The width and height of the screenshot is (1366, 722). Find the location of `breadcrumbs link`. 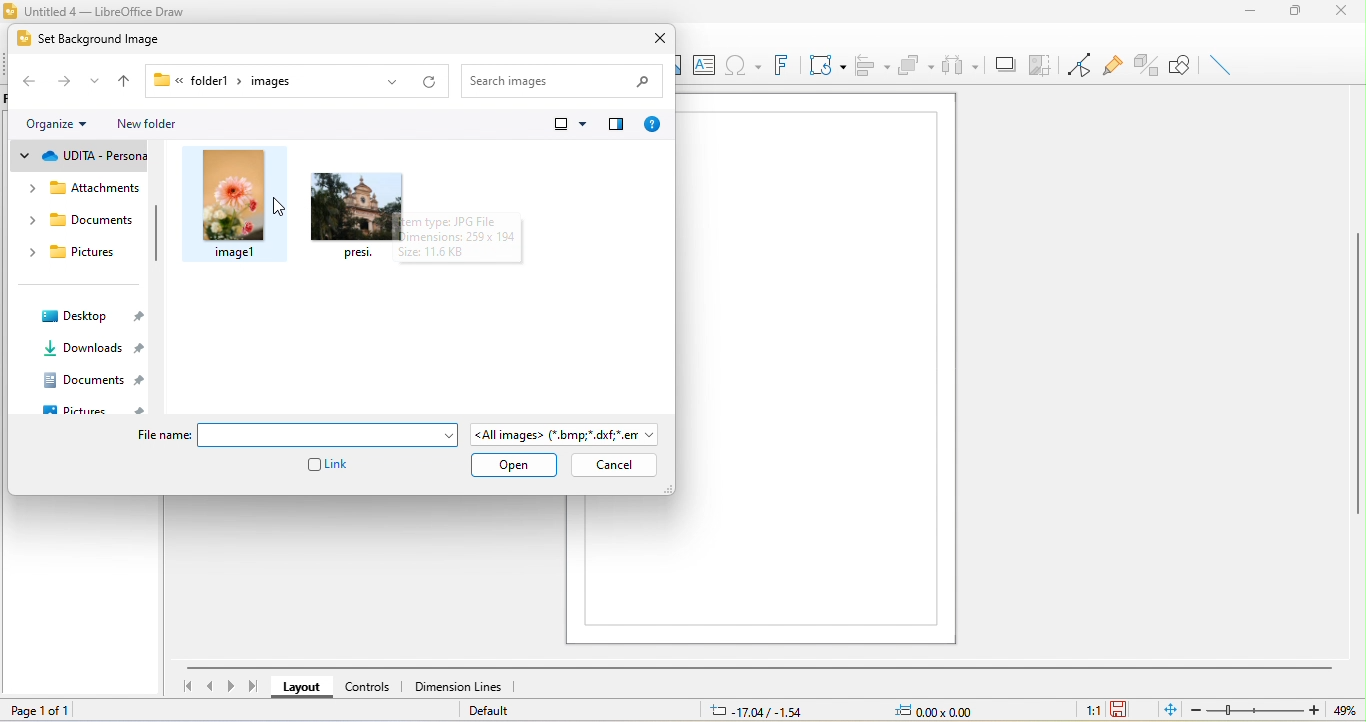

breadcrumbs link is located at coordinates (222, 82).